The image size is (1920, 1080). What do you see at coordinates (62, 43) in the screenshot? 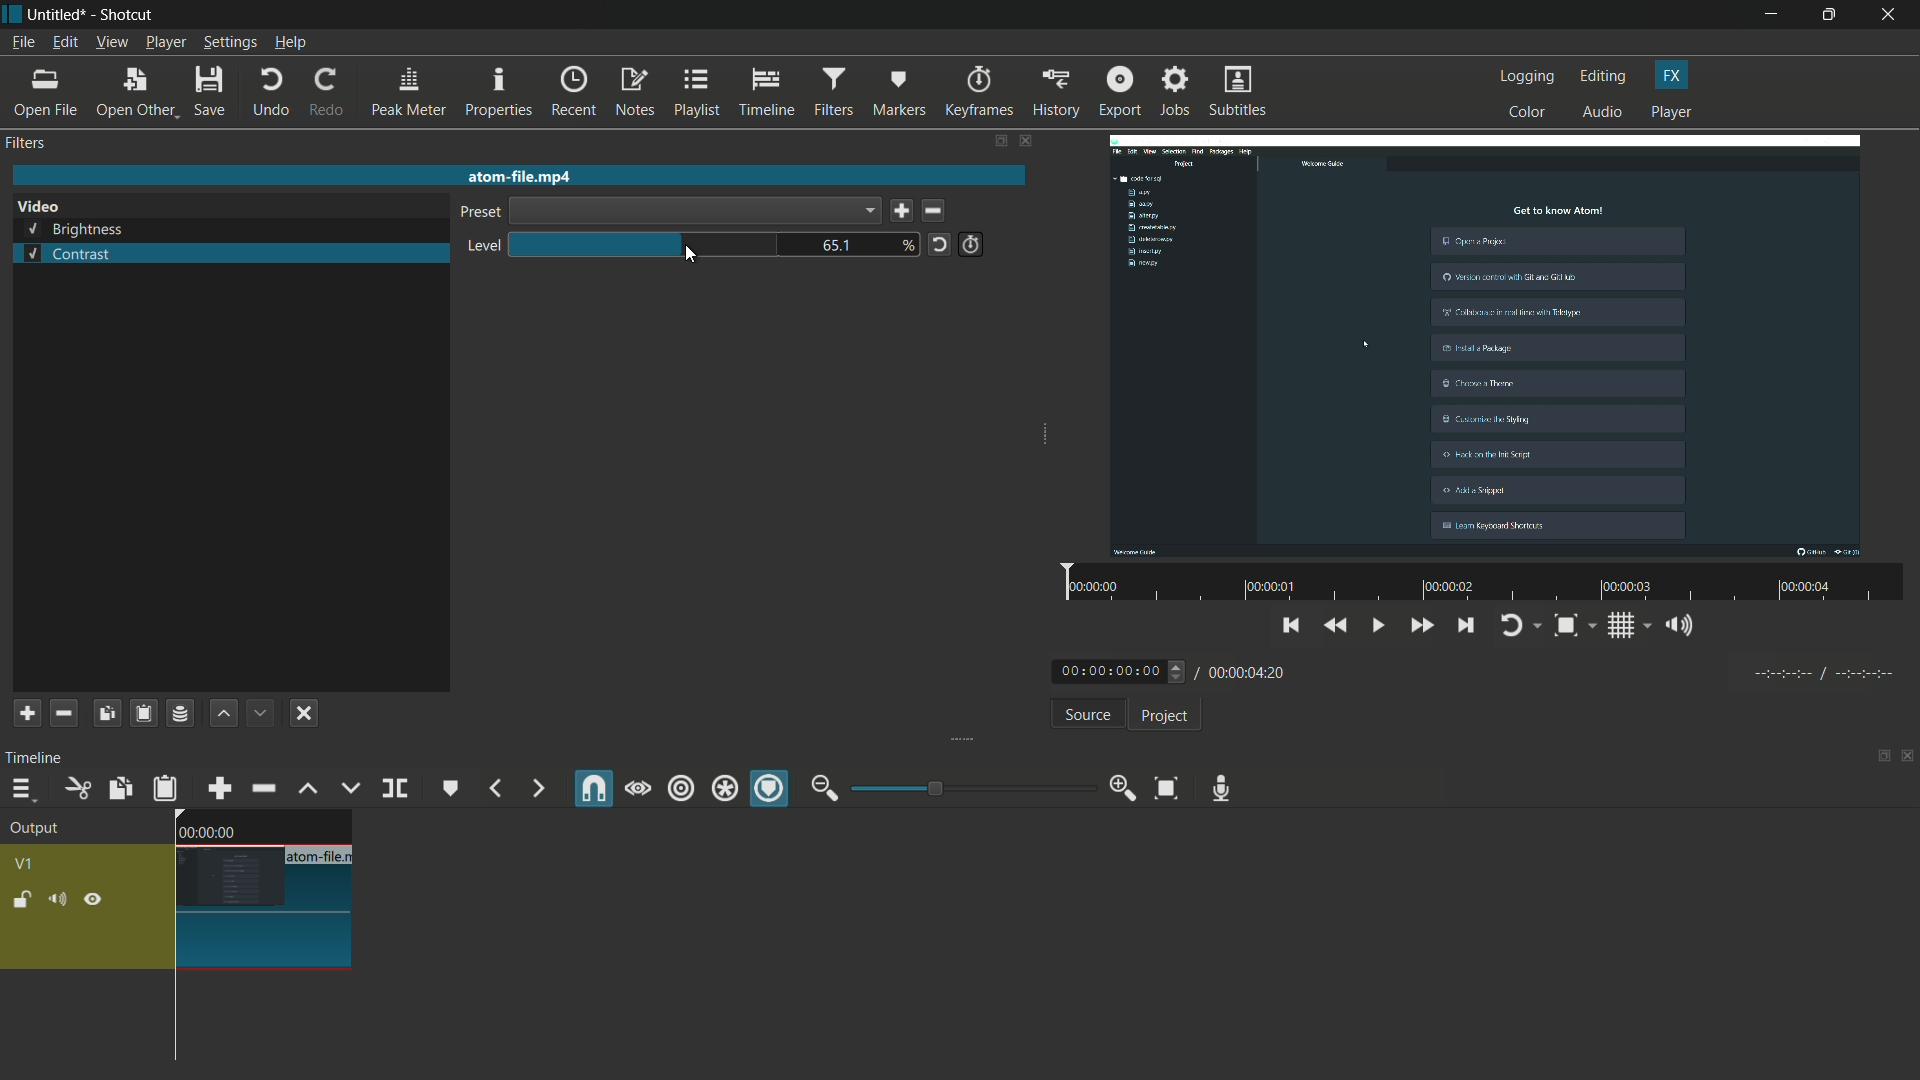
I see `edit menu` at bounding box center [62, 43].